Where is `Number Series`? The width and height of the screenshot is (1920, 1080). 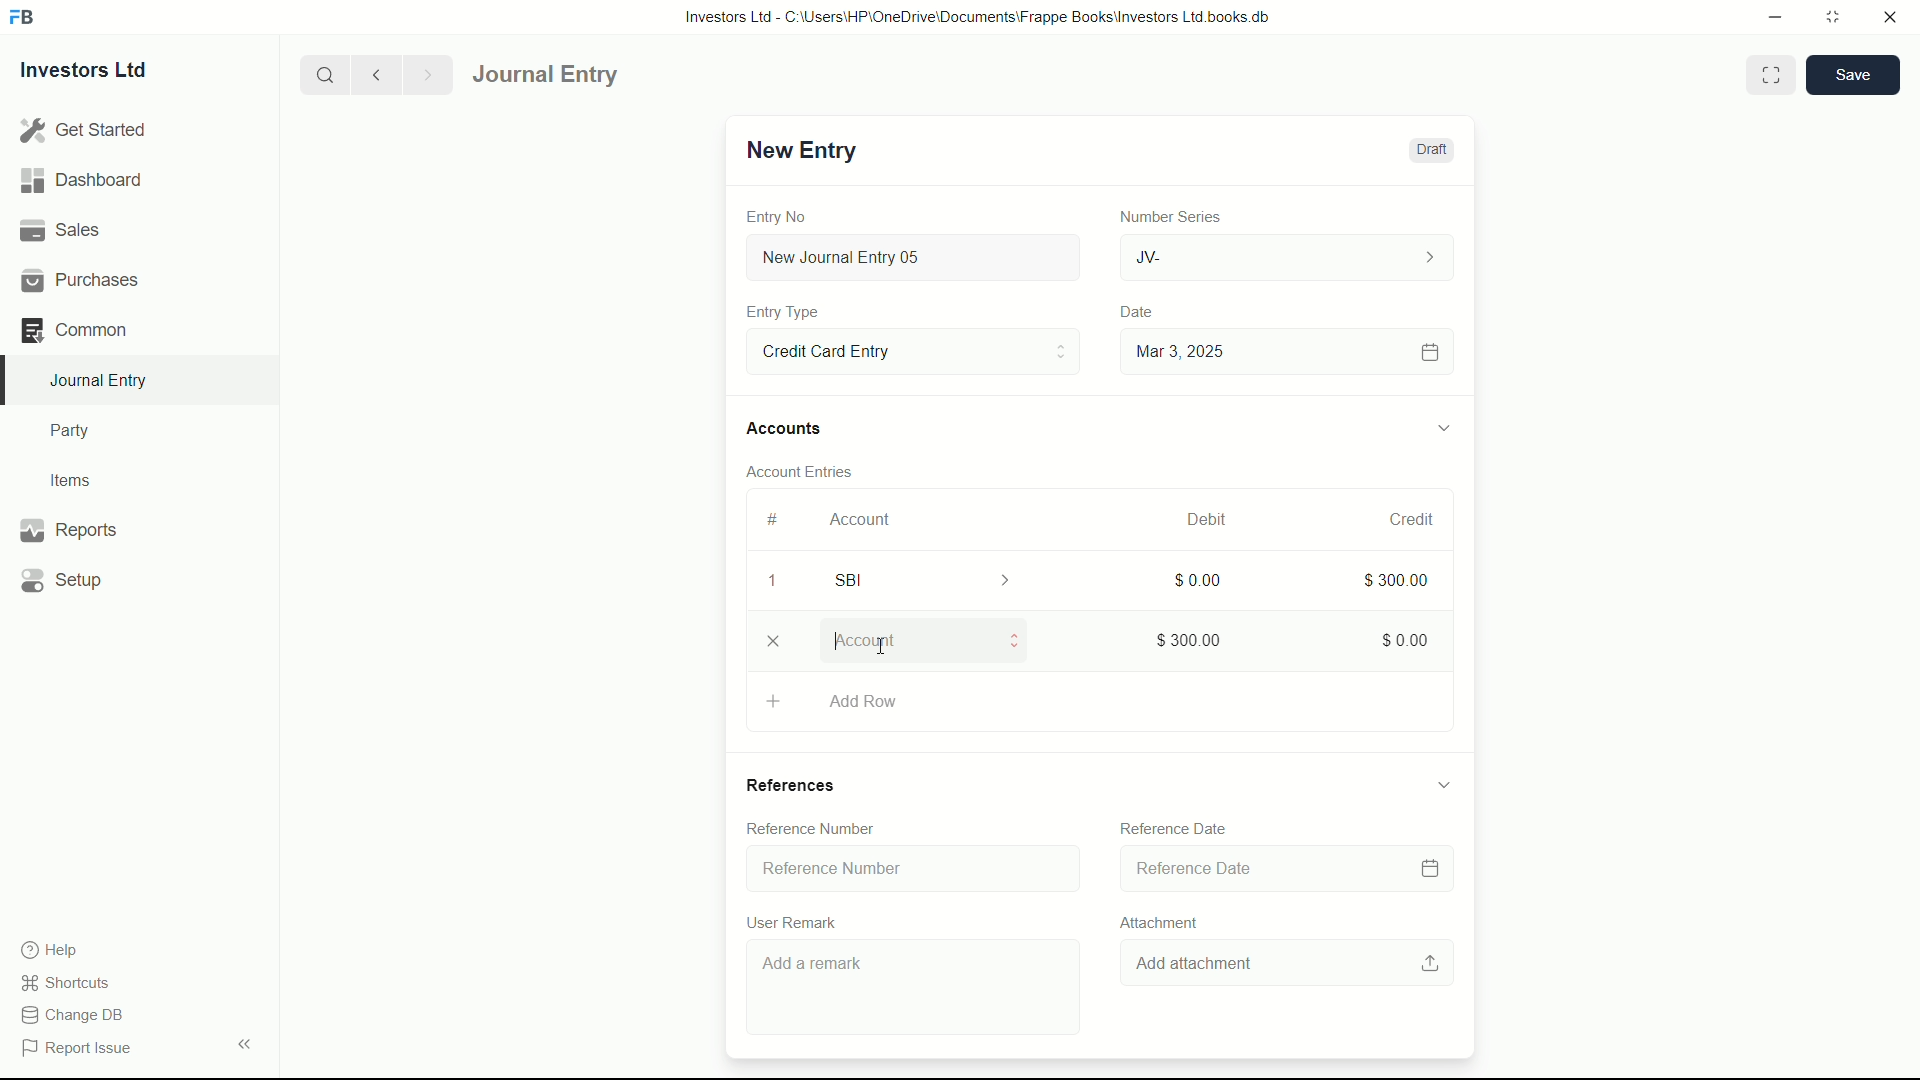
Number Series is located at coordinates (1162, 215).